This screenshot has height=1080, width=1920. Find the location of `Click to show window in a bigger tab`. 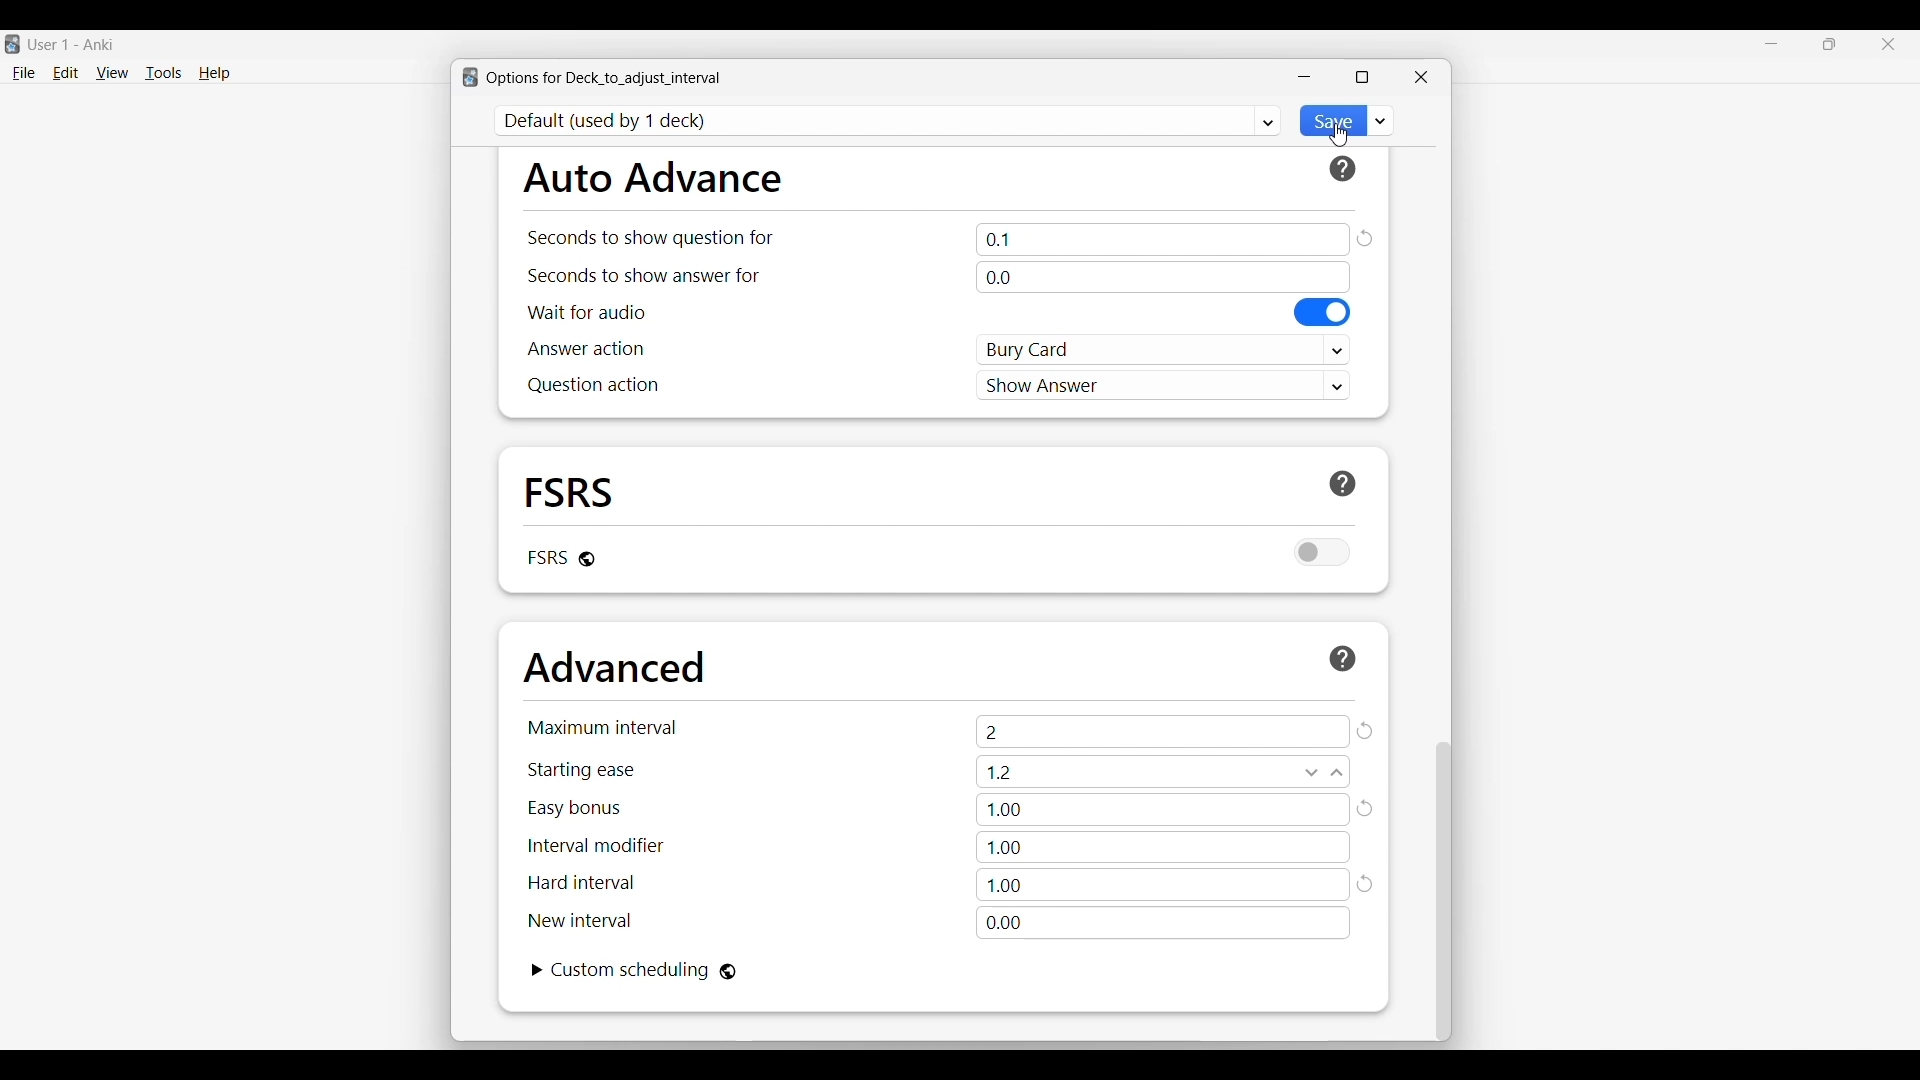

Click to show window in a bigger tab is located at coordinates (1362, 77).